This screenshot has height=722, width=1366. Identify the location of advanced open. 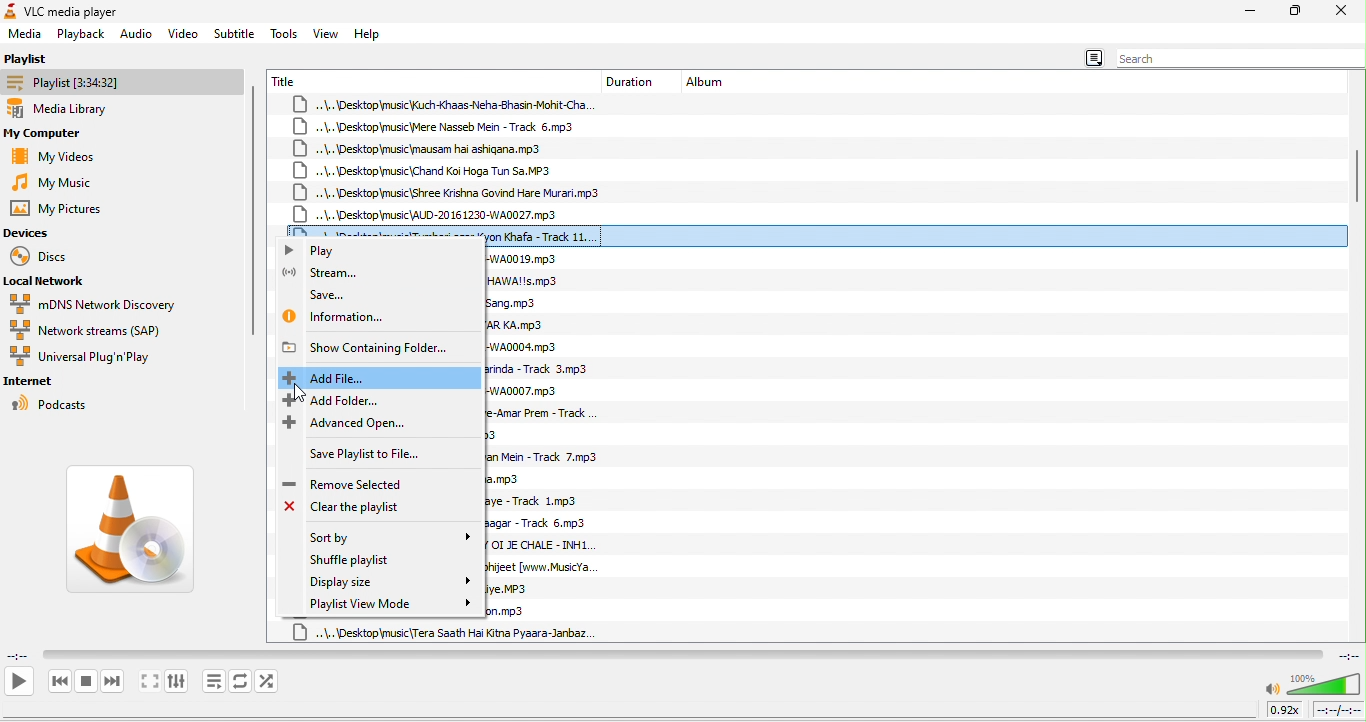
(356, 424).